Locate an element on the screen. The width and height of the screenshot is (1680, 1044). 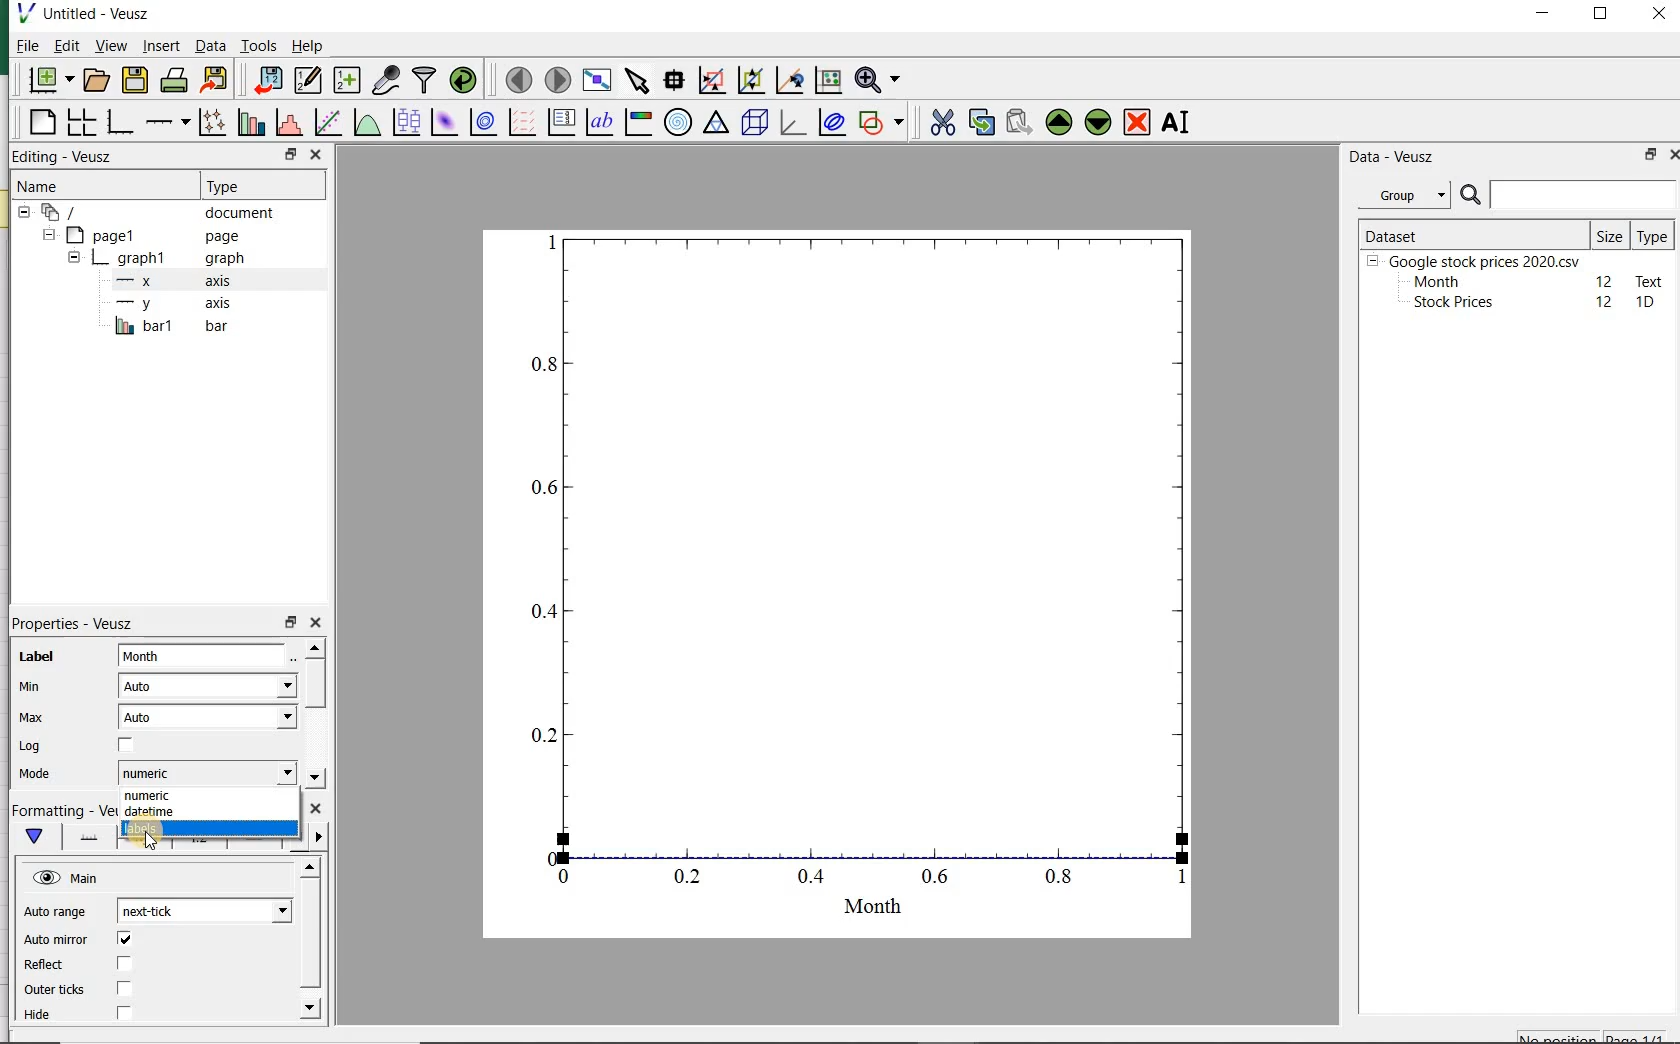
plot a vector field is located at coordinates (519, 124).